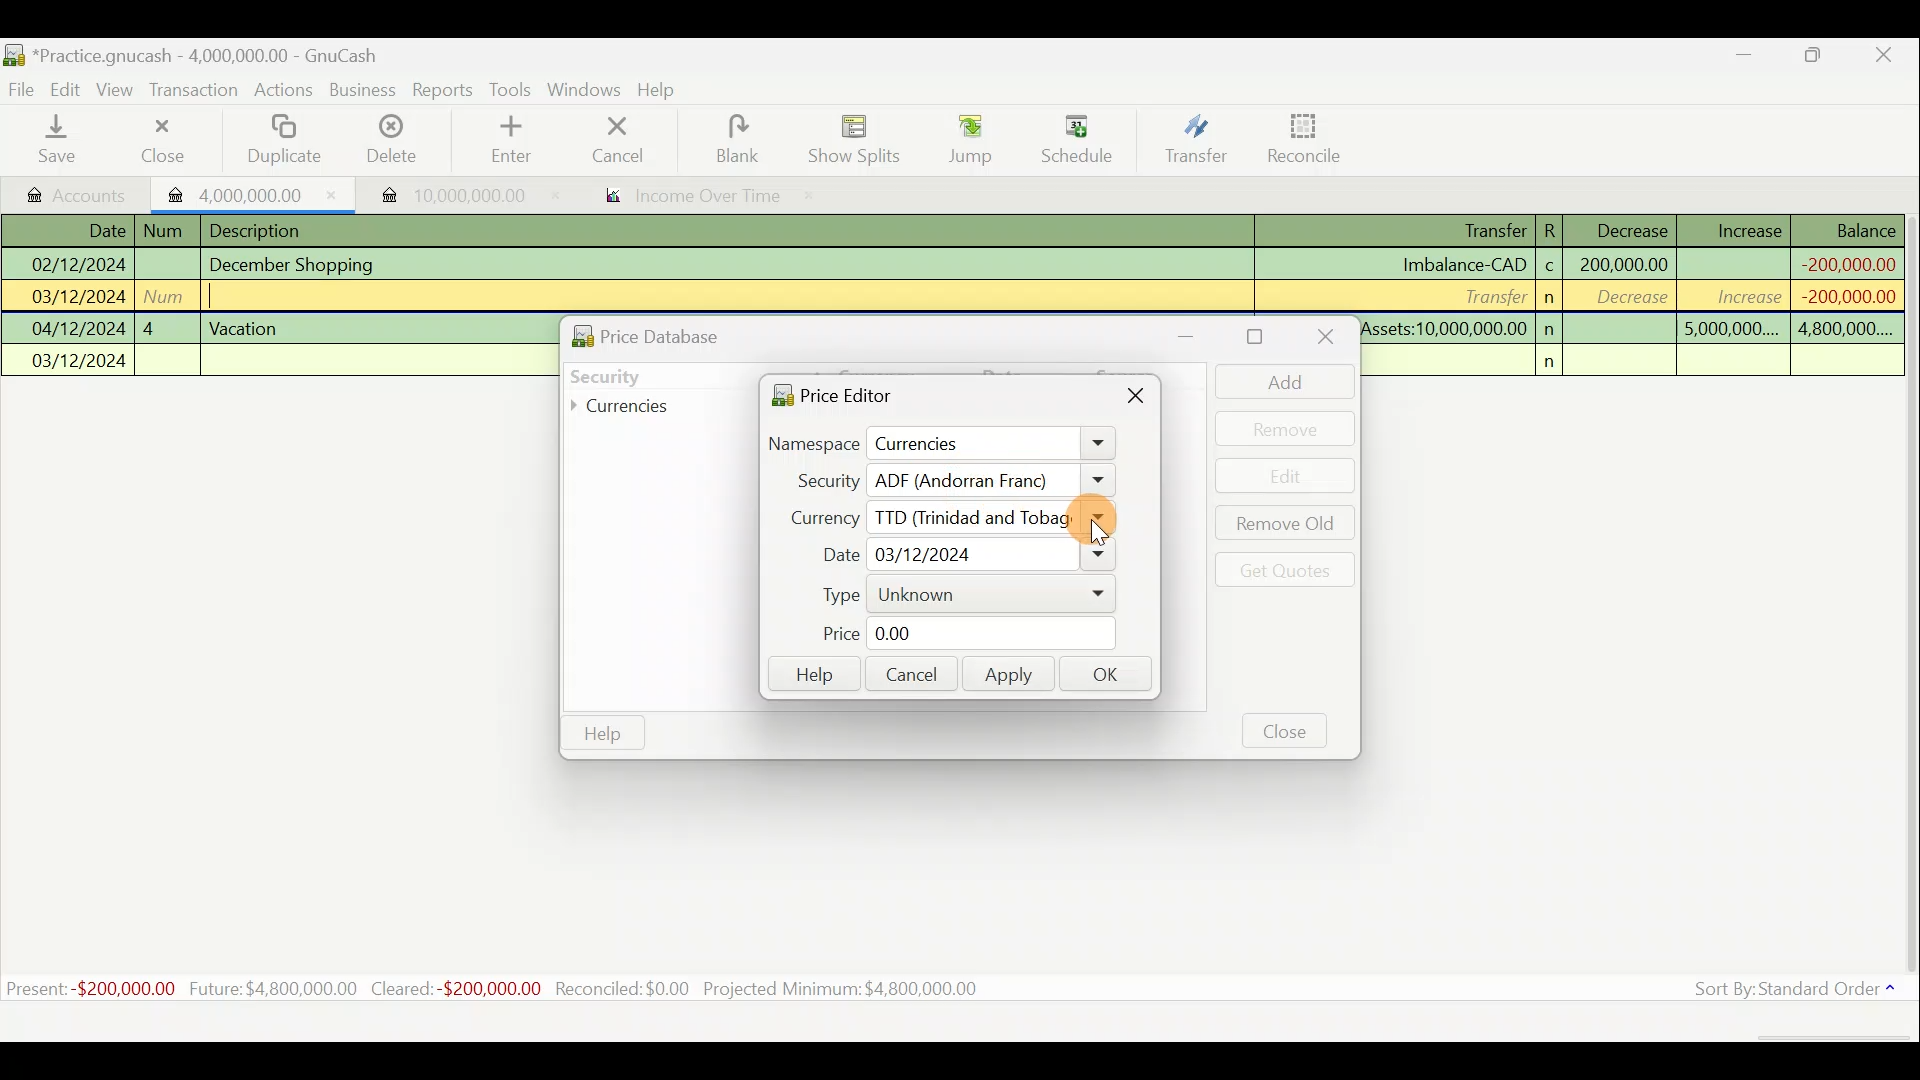 The height and width of the screenshot is (1080, 1920). I want to click on Business, so click(364, 90).